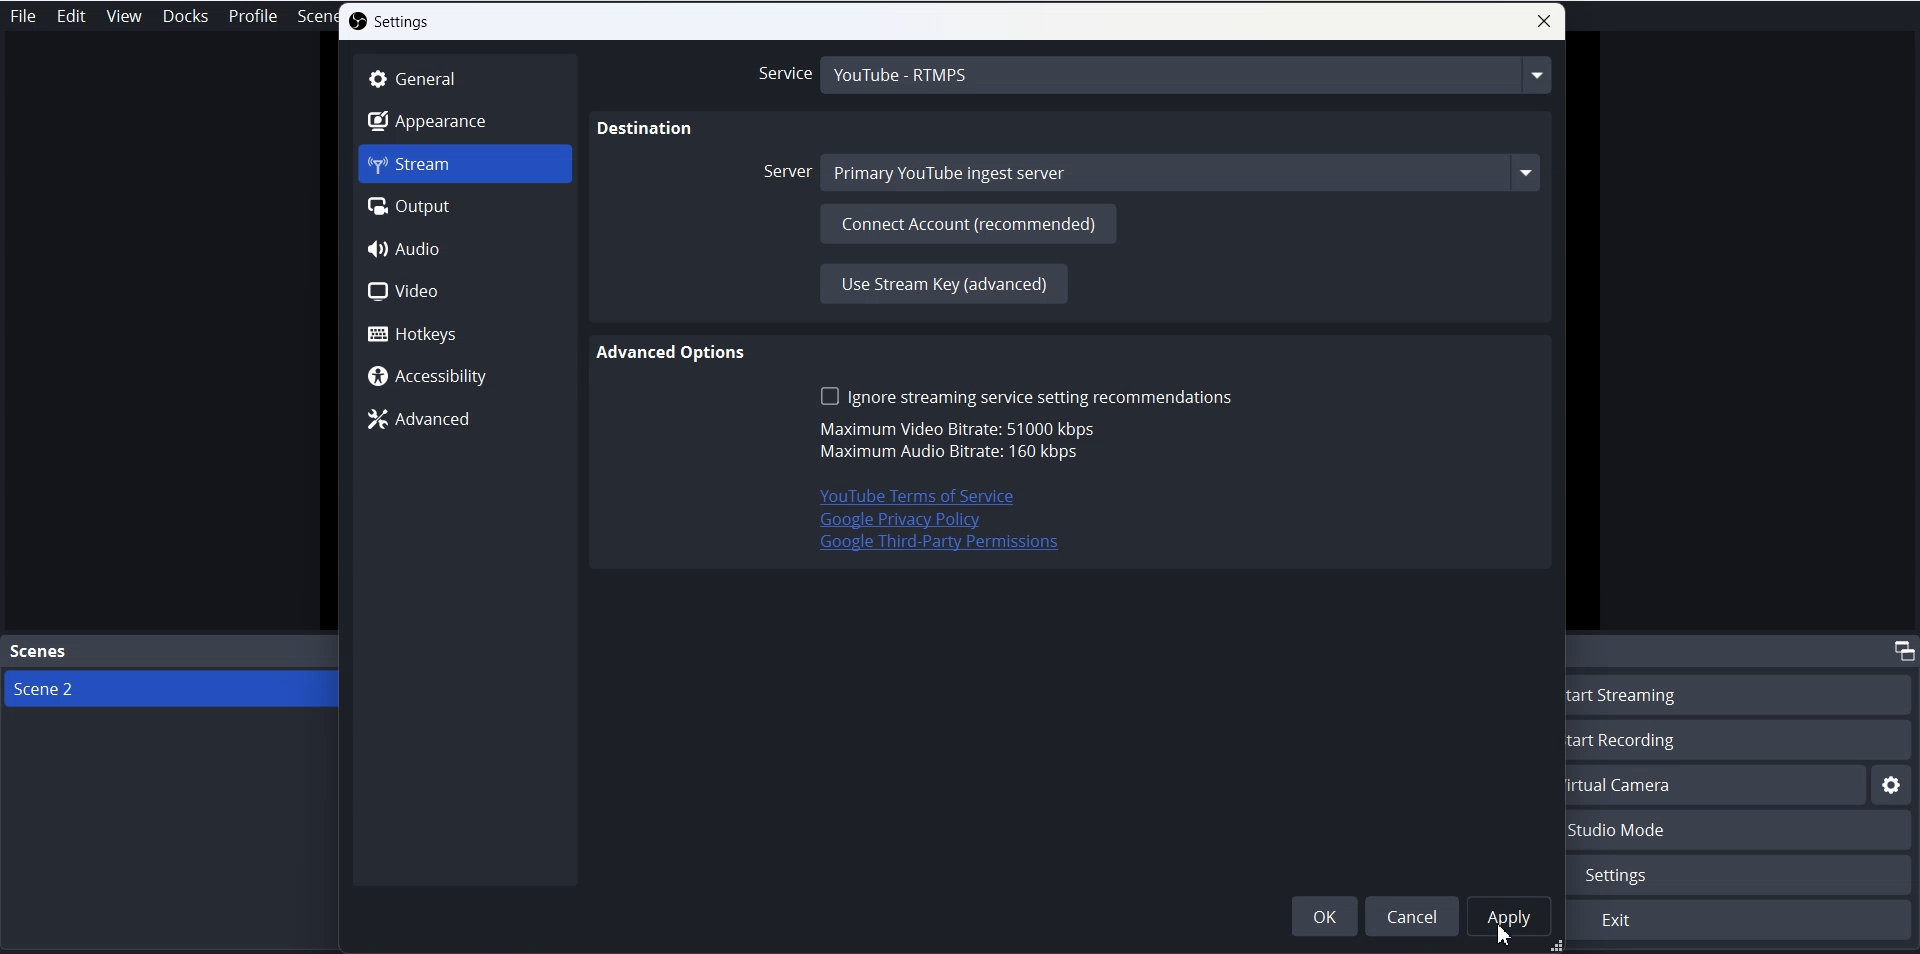 This screenshot has height=954, width=1920. Describe the element at coordinates (942, 283) in the screenshot. I see `Use stream key advanced` at that location.